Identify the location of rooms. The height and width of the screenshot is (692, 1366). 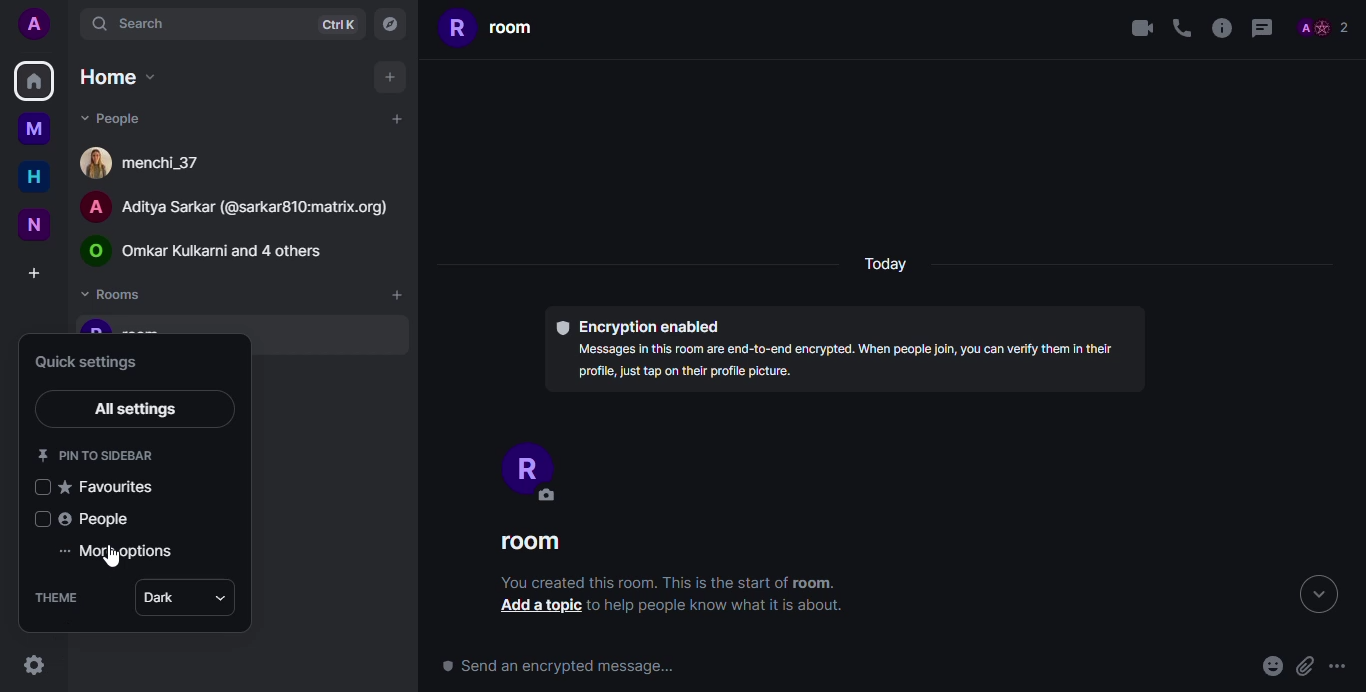
(116, 295).